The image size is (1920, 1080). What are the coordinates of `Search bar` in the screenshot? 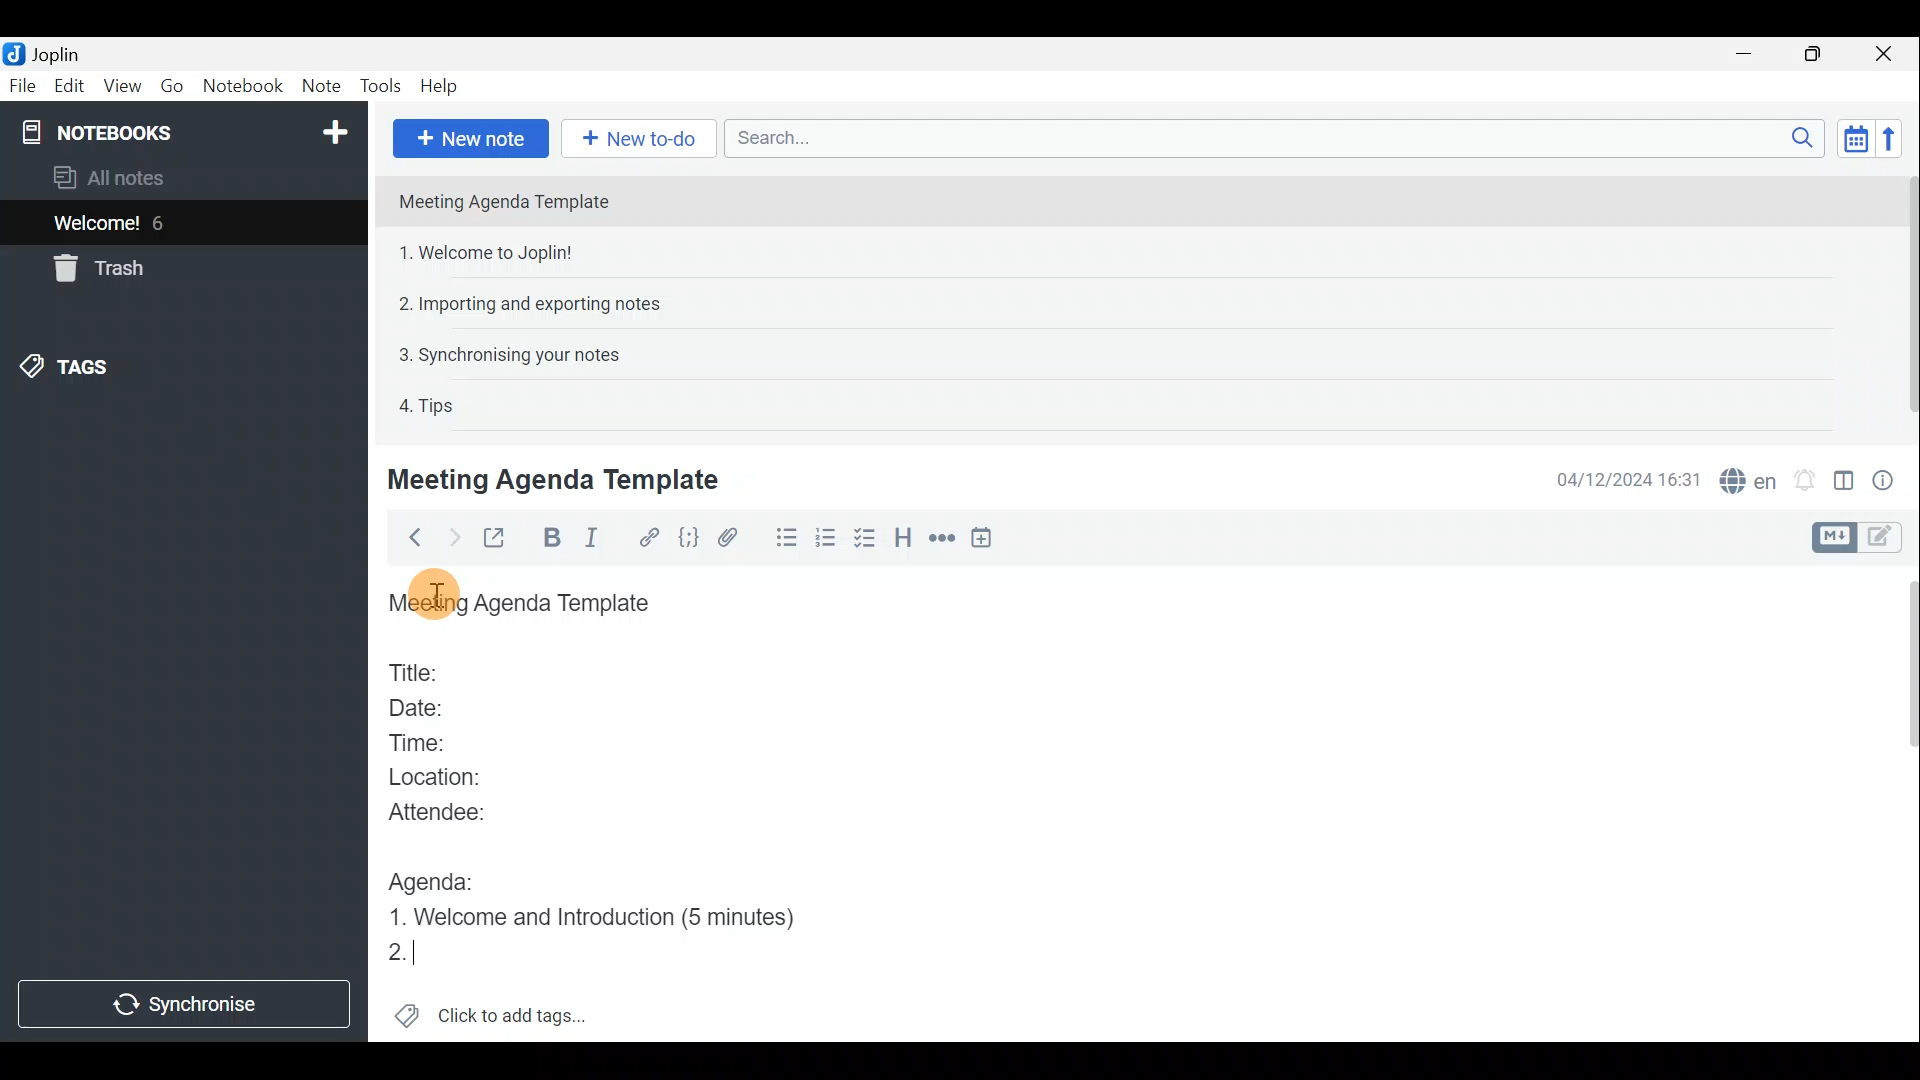 It's located at (1269, 137).